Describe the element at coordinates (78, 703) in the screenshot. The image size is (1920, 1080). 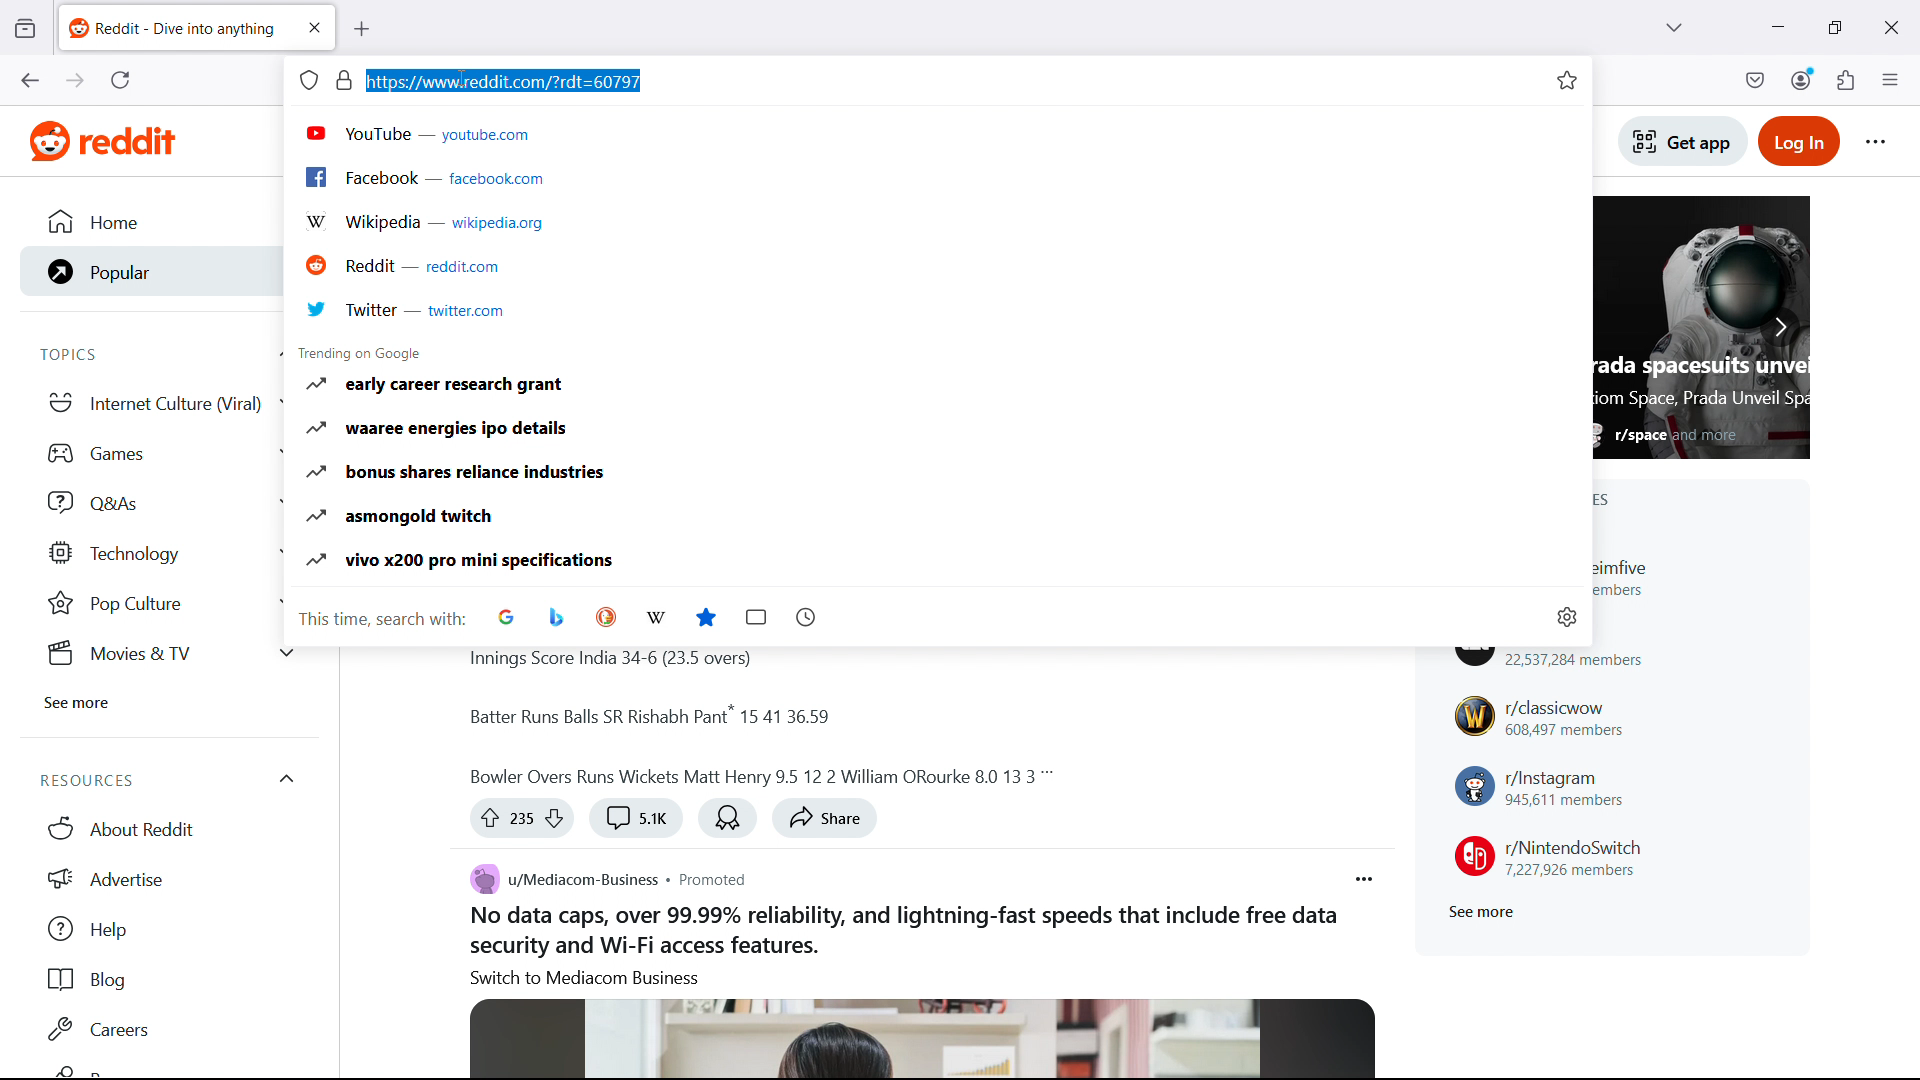
I see `See more` at that location.